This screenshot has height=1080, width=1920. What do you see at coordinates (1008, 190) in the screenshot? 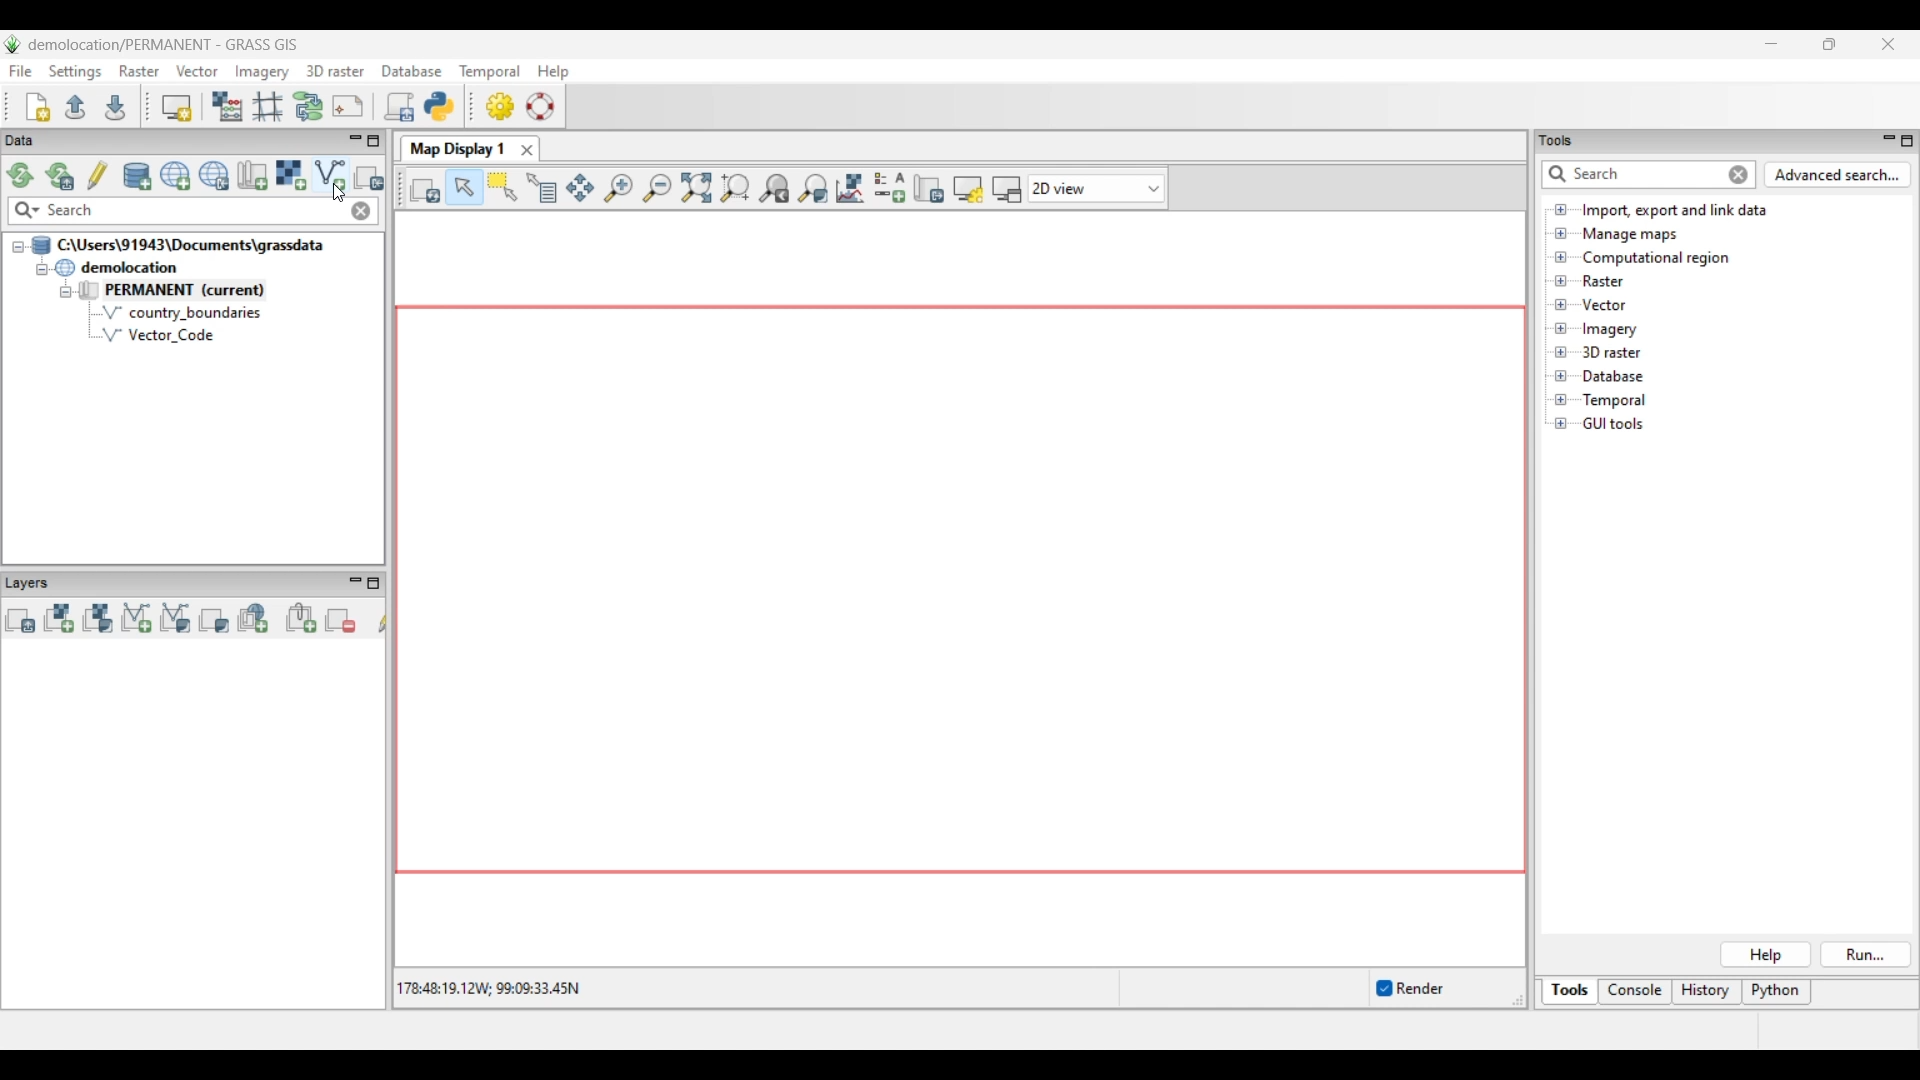
I see `(Un)dock` at bounding box center [1008, 190].